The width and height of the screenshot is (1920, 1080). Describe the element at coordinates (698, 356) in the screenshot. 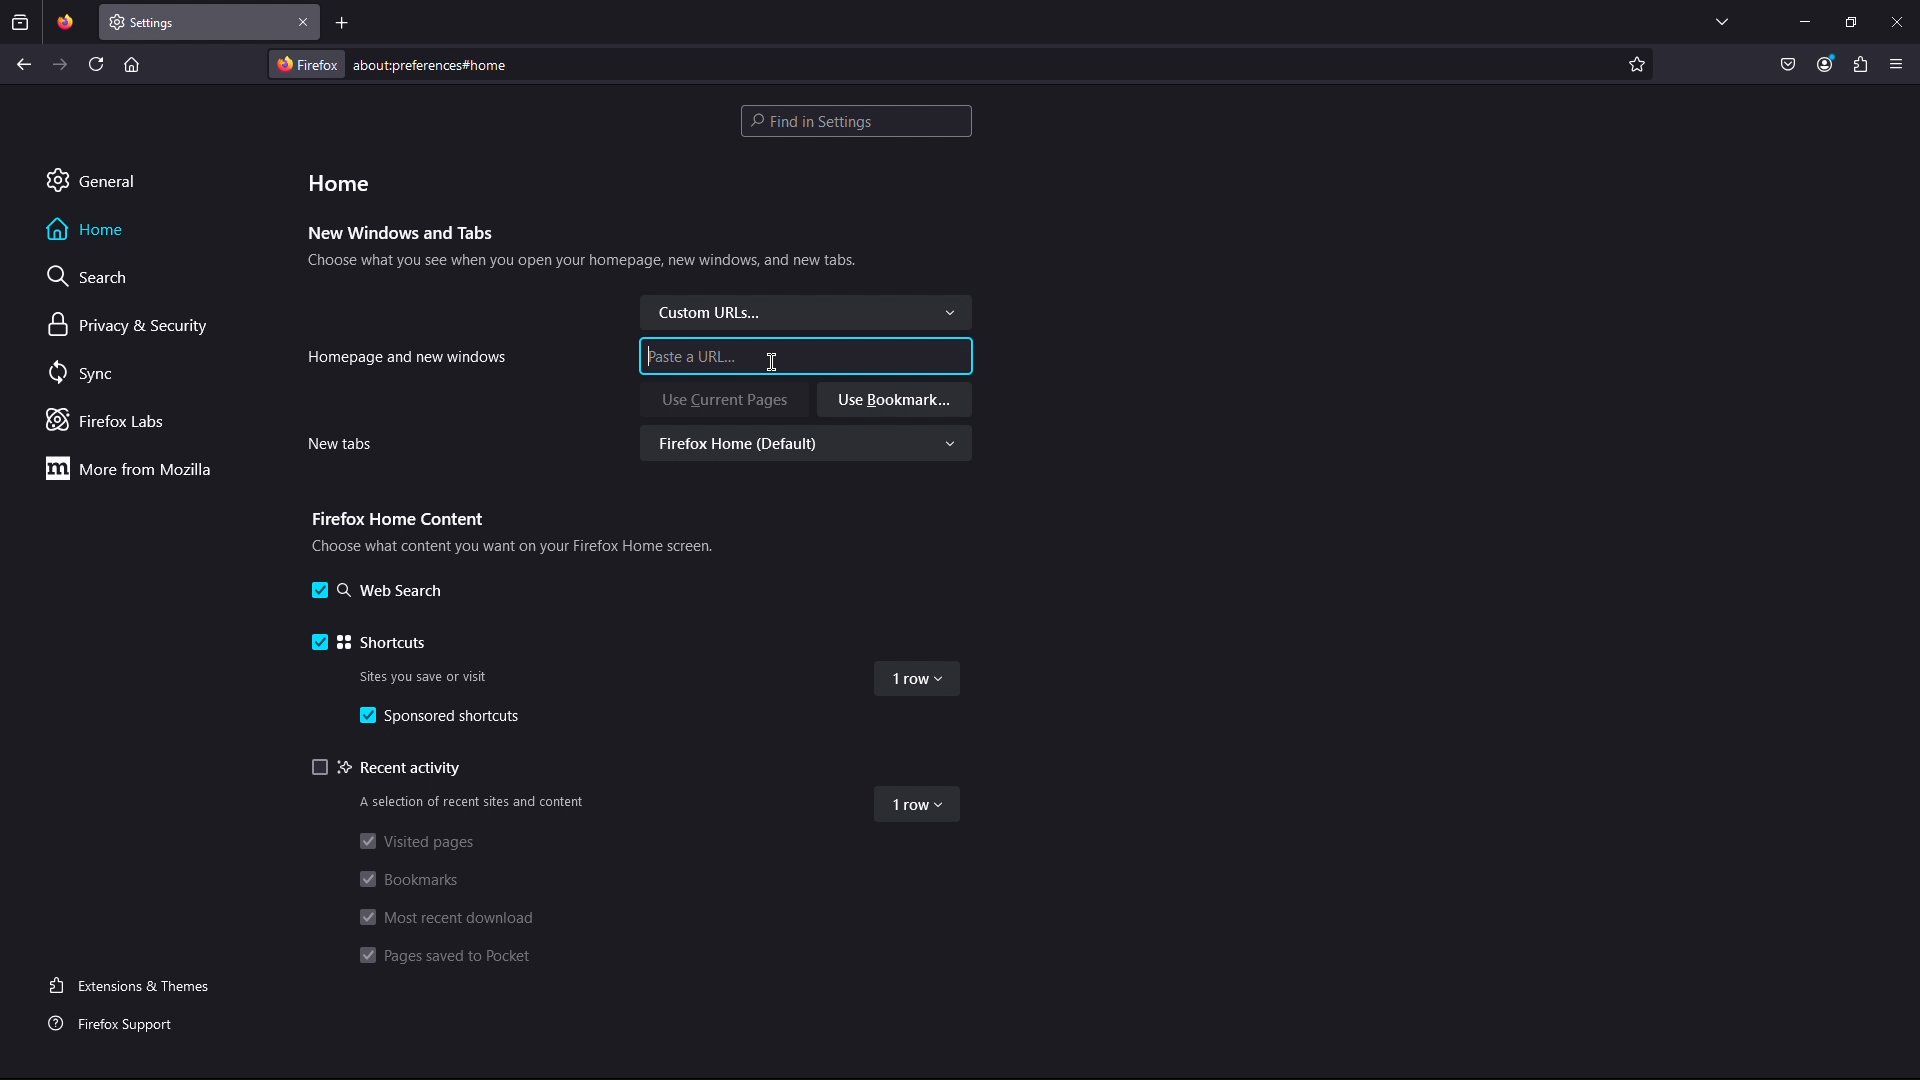

I see `Paste a URL` at that location.